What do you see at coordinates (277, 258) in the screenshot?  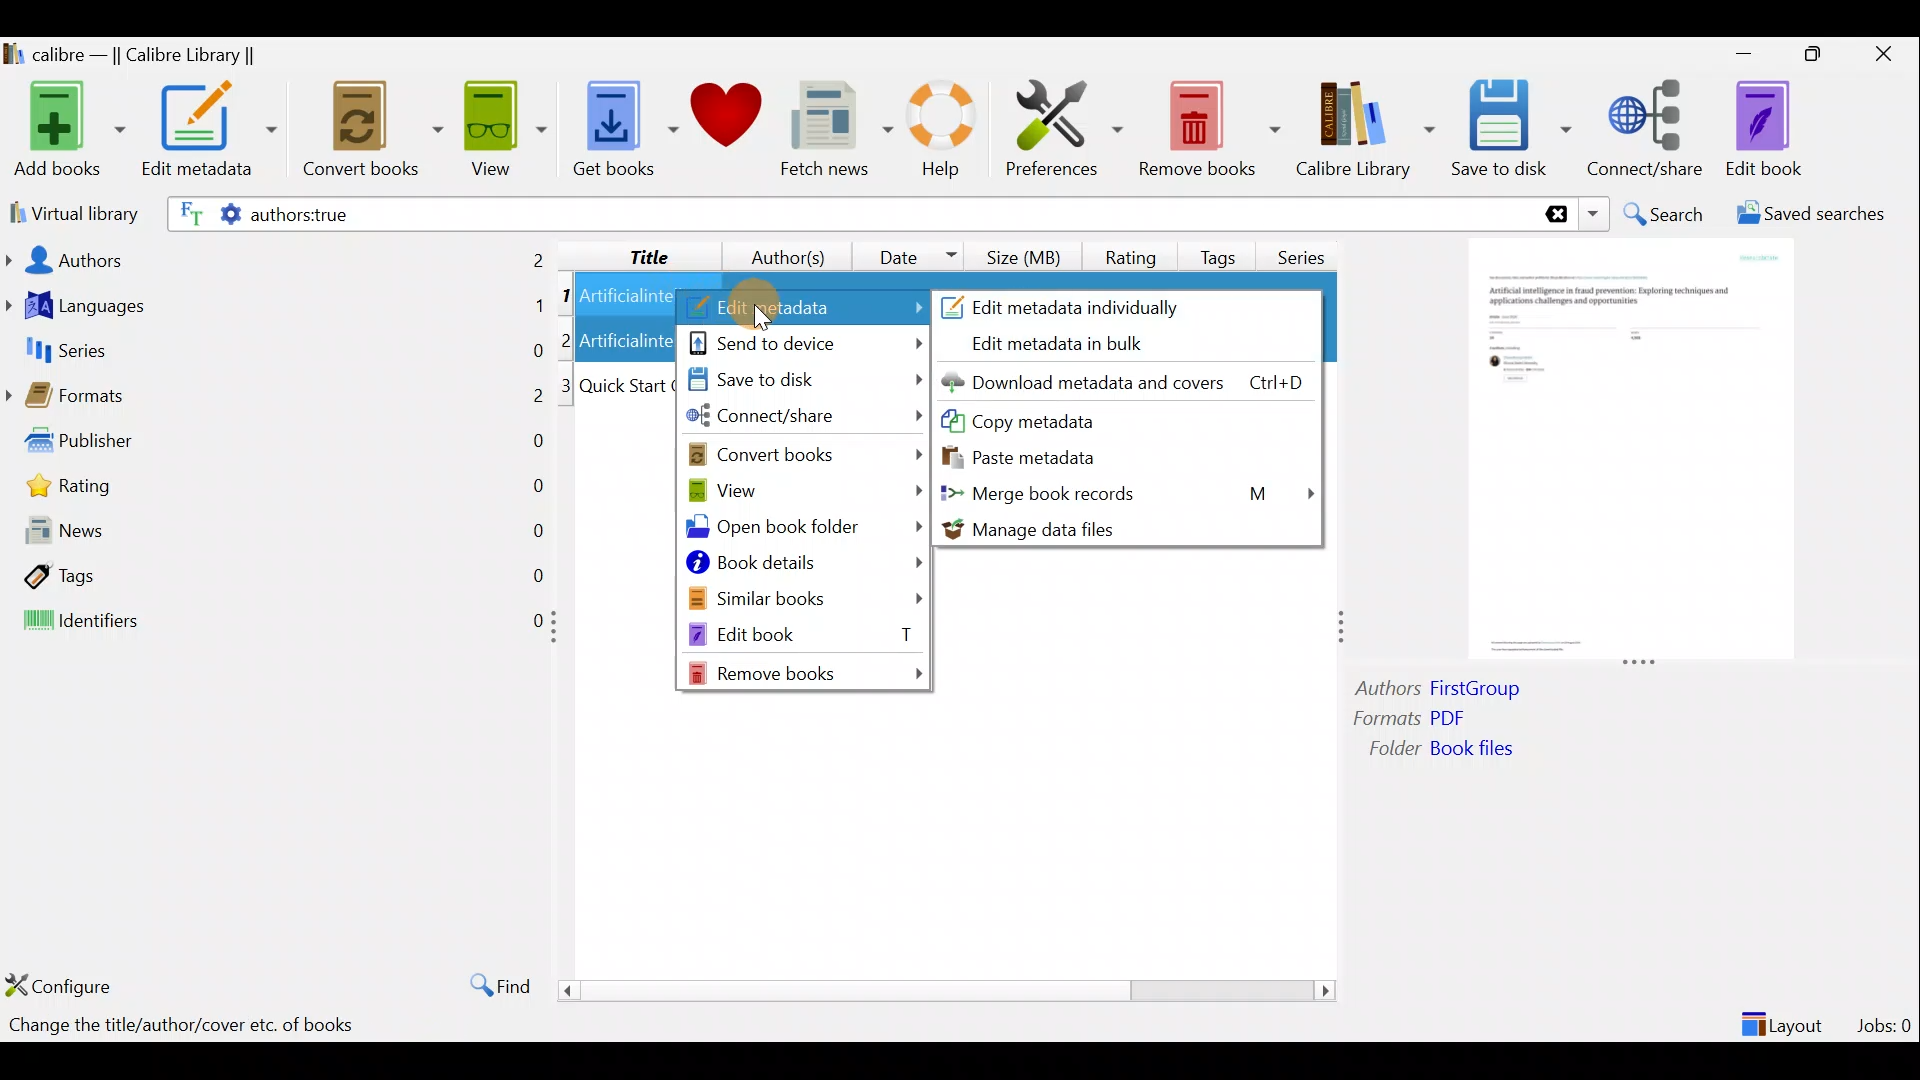 I see `Authors` at bounding box center [277, 258].